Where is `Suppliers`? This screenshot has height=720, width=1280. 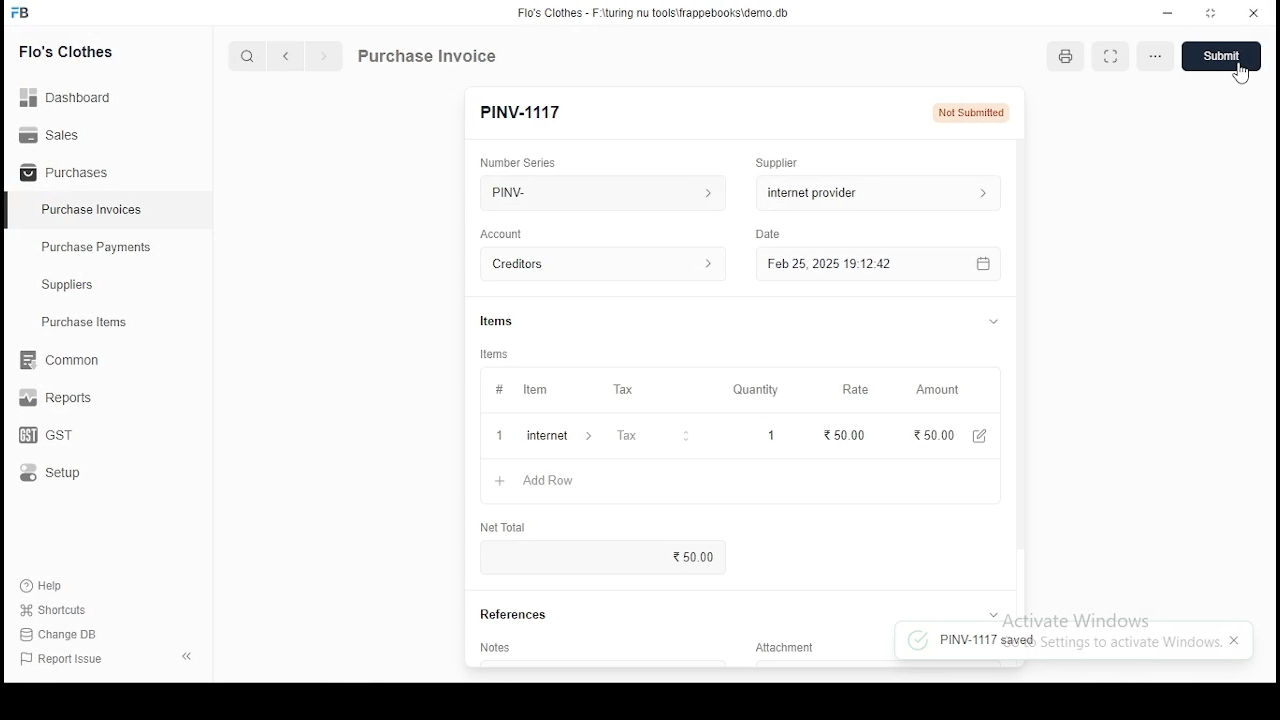
Suppliers is located at coordinates (72, 285).